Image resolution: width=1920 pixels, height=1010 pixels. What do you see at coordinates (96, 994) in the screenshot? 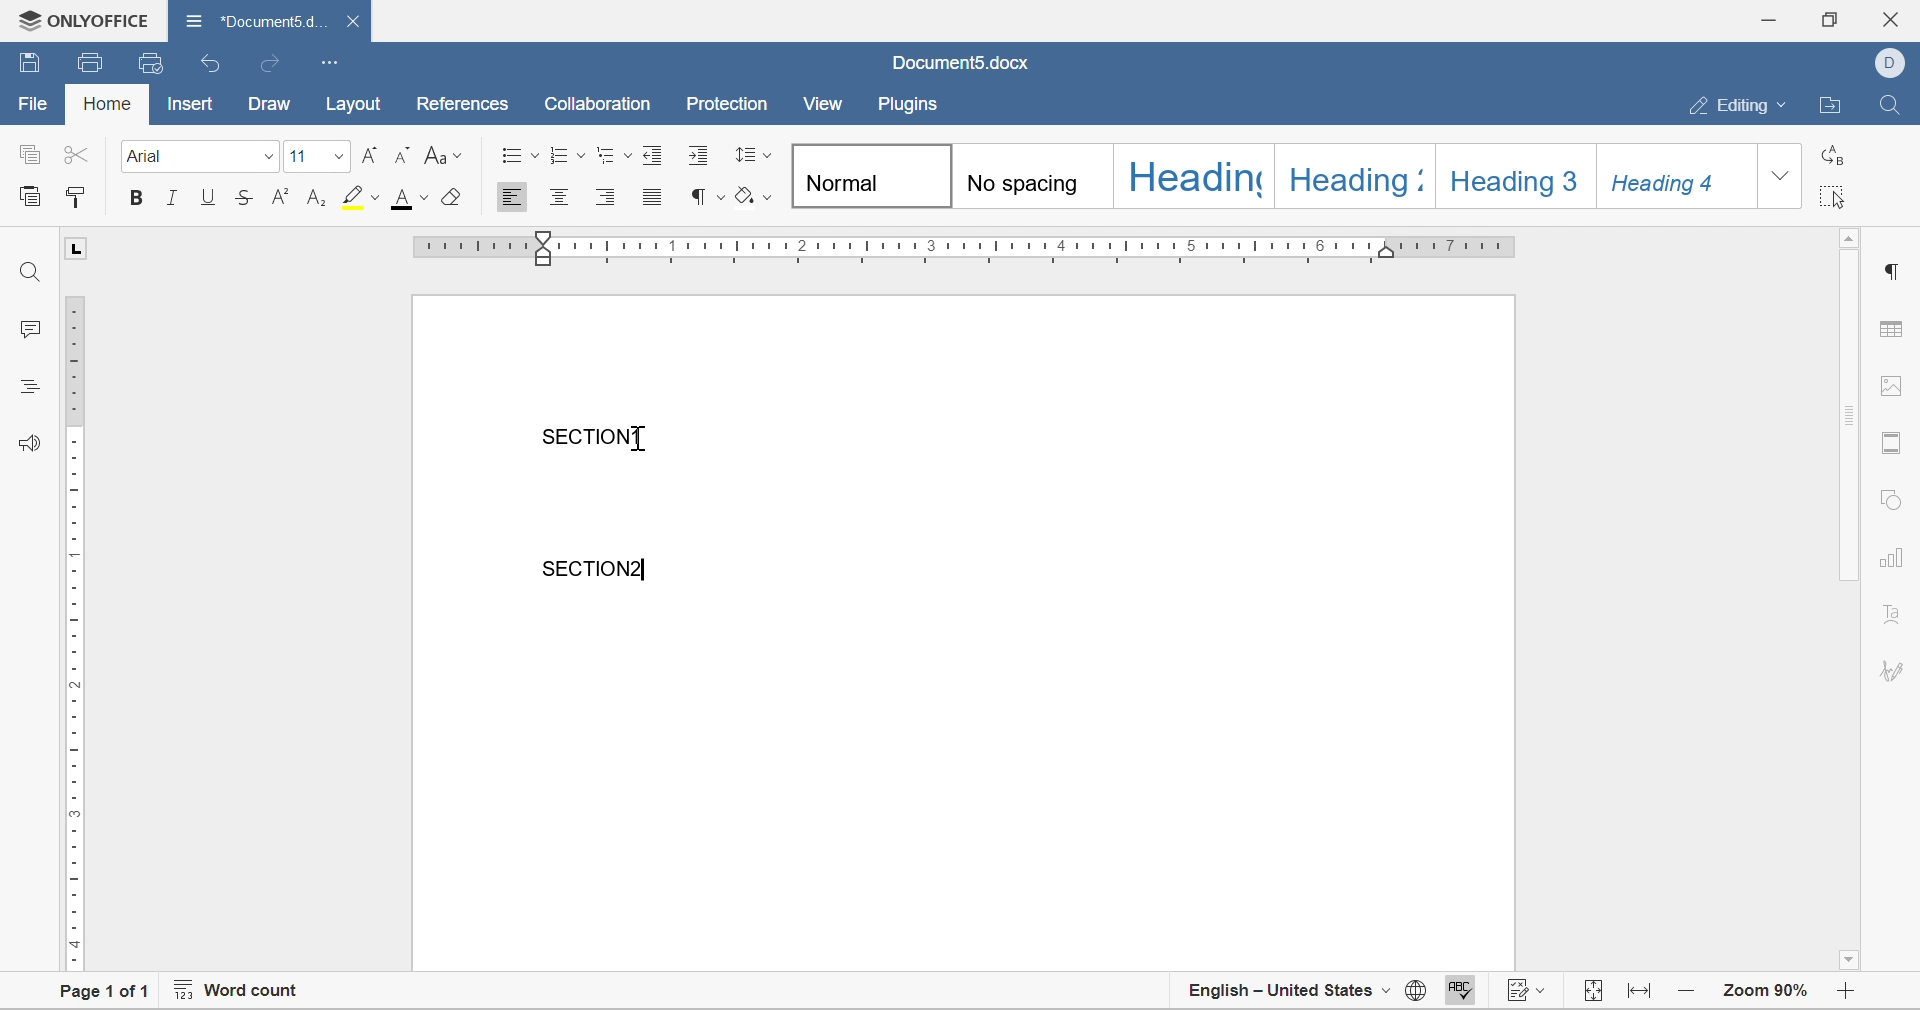
I see `page 1 of 1` at bounding box center [96, 994].